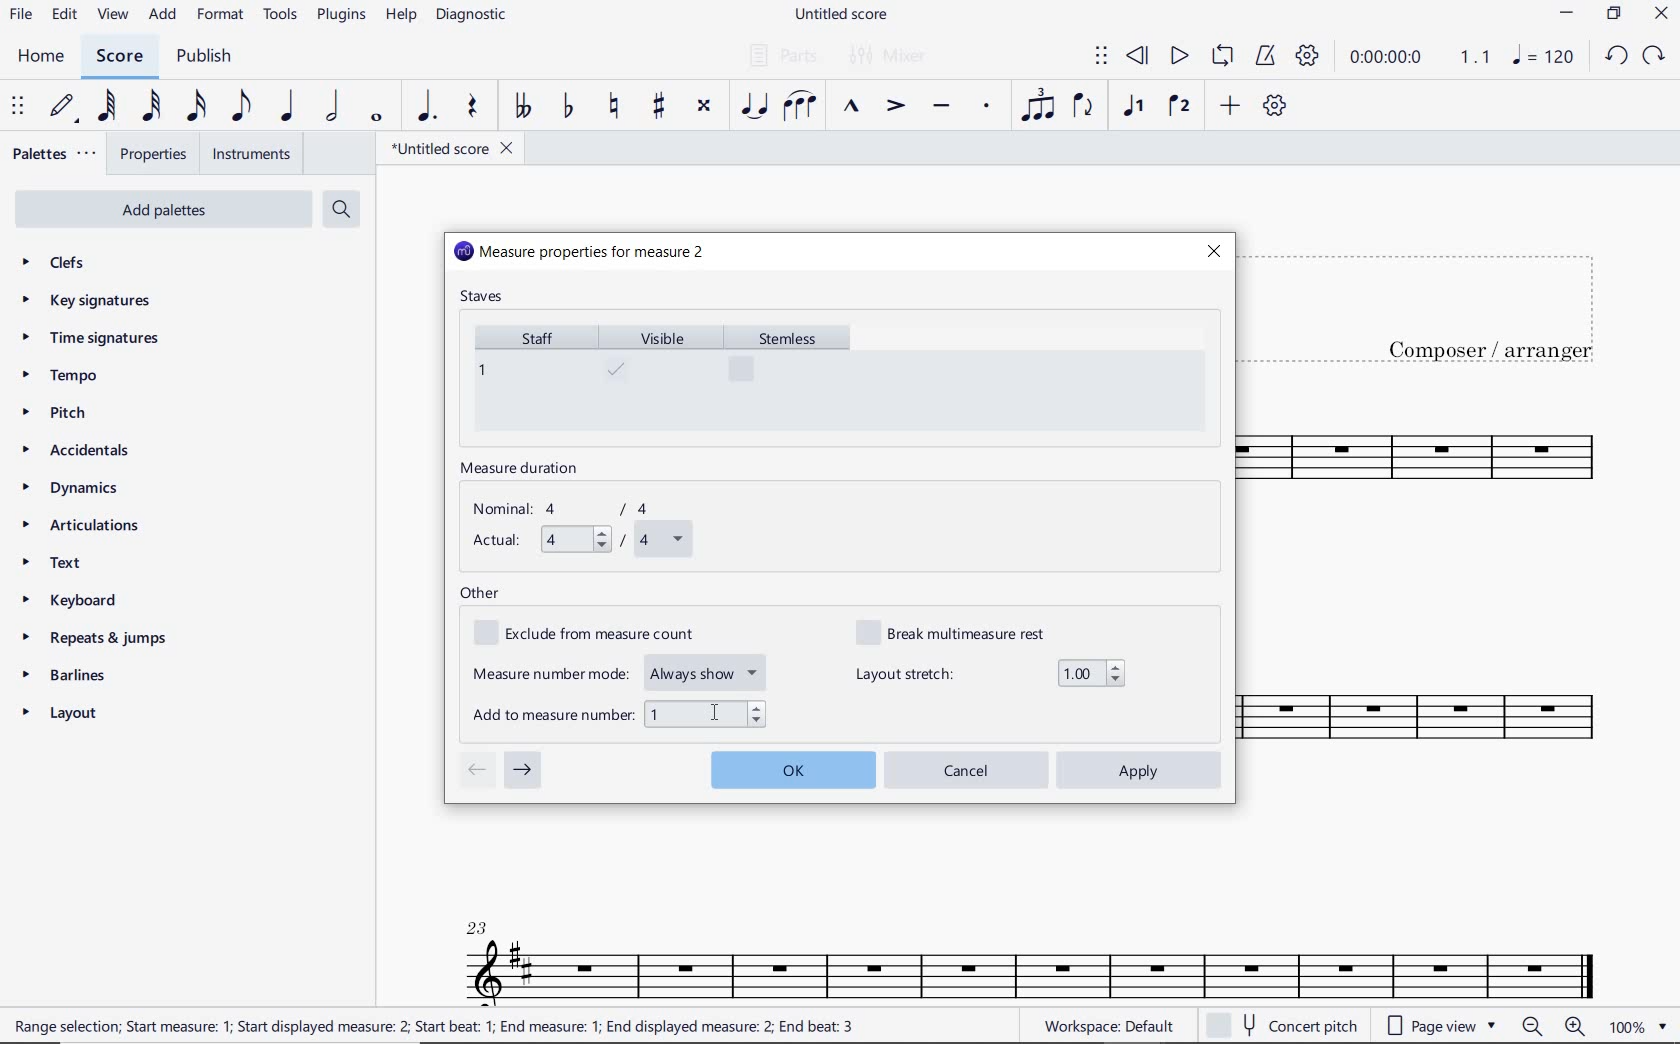  What do you see at coordinates (894, 108) in the screenshot?
I see `ACCENT` at bounding box center [894, 108].